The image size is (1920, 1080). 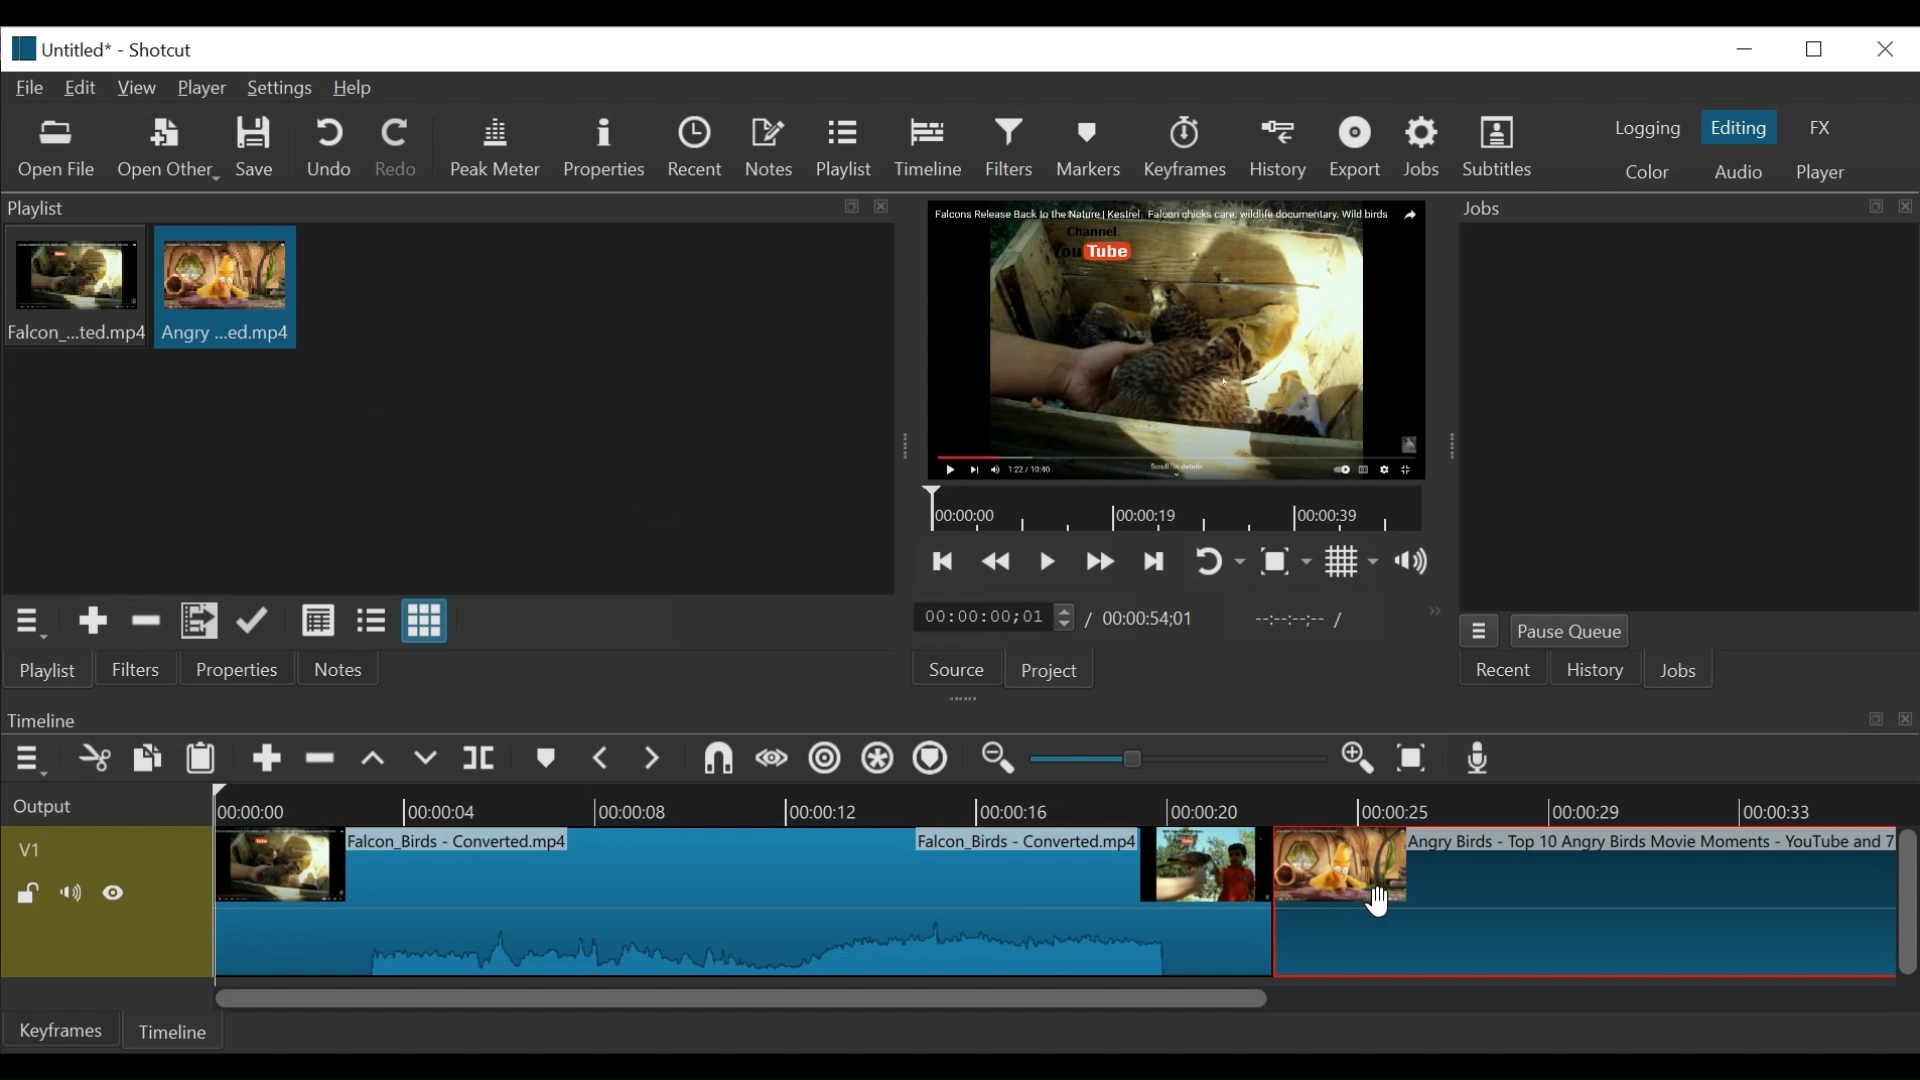 I want to click on Player, so click(x=207, y=90).